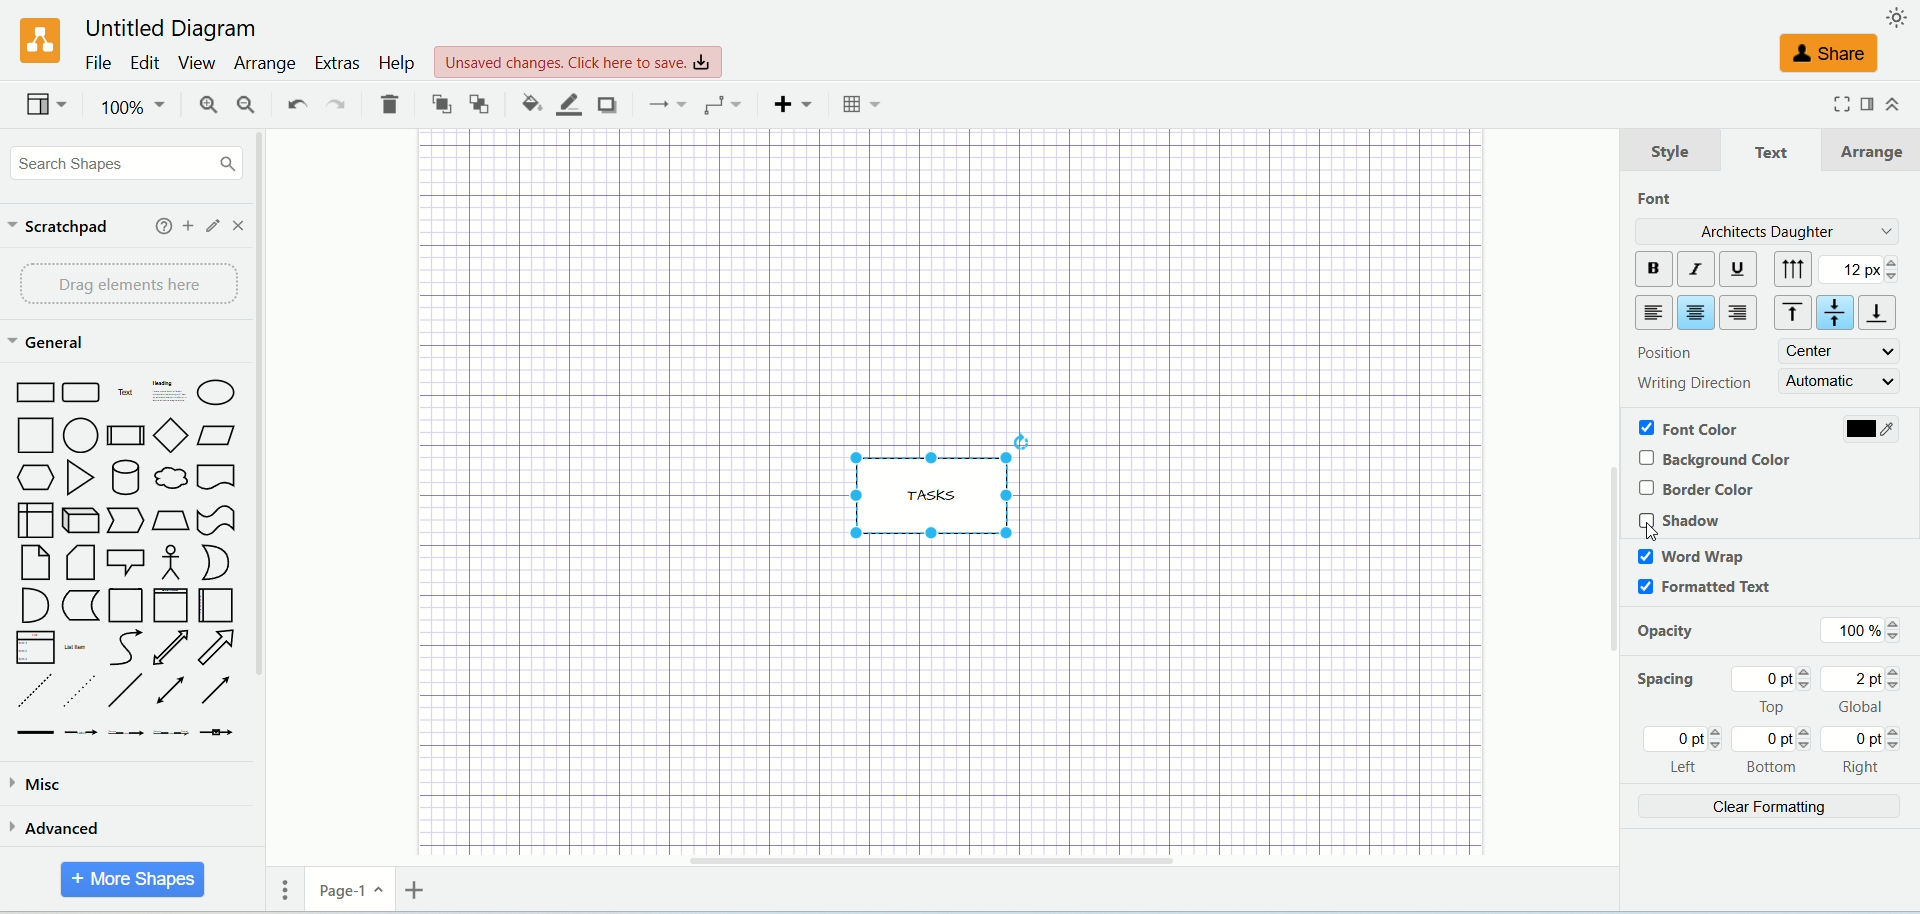  Describe the element at coordinates (217, 477) in the screenshot. I see `Document` at that location.